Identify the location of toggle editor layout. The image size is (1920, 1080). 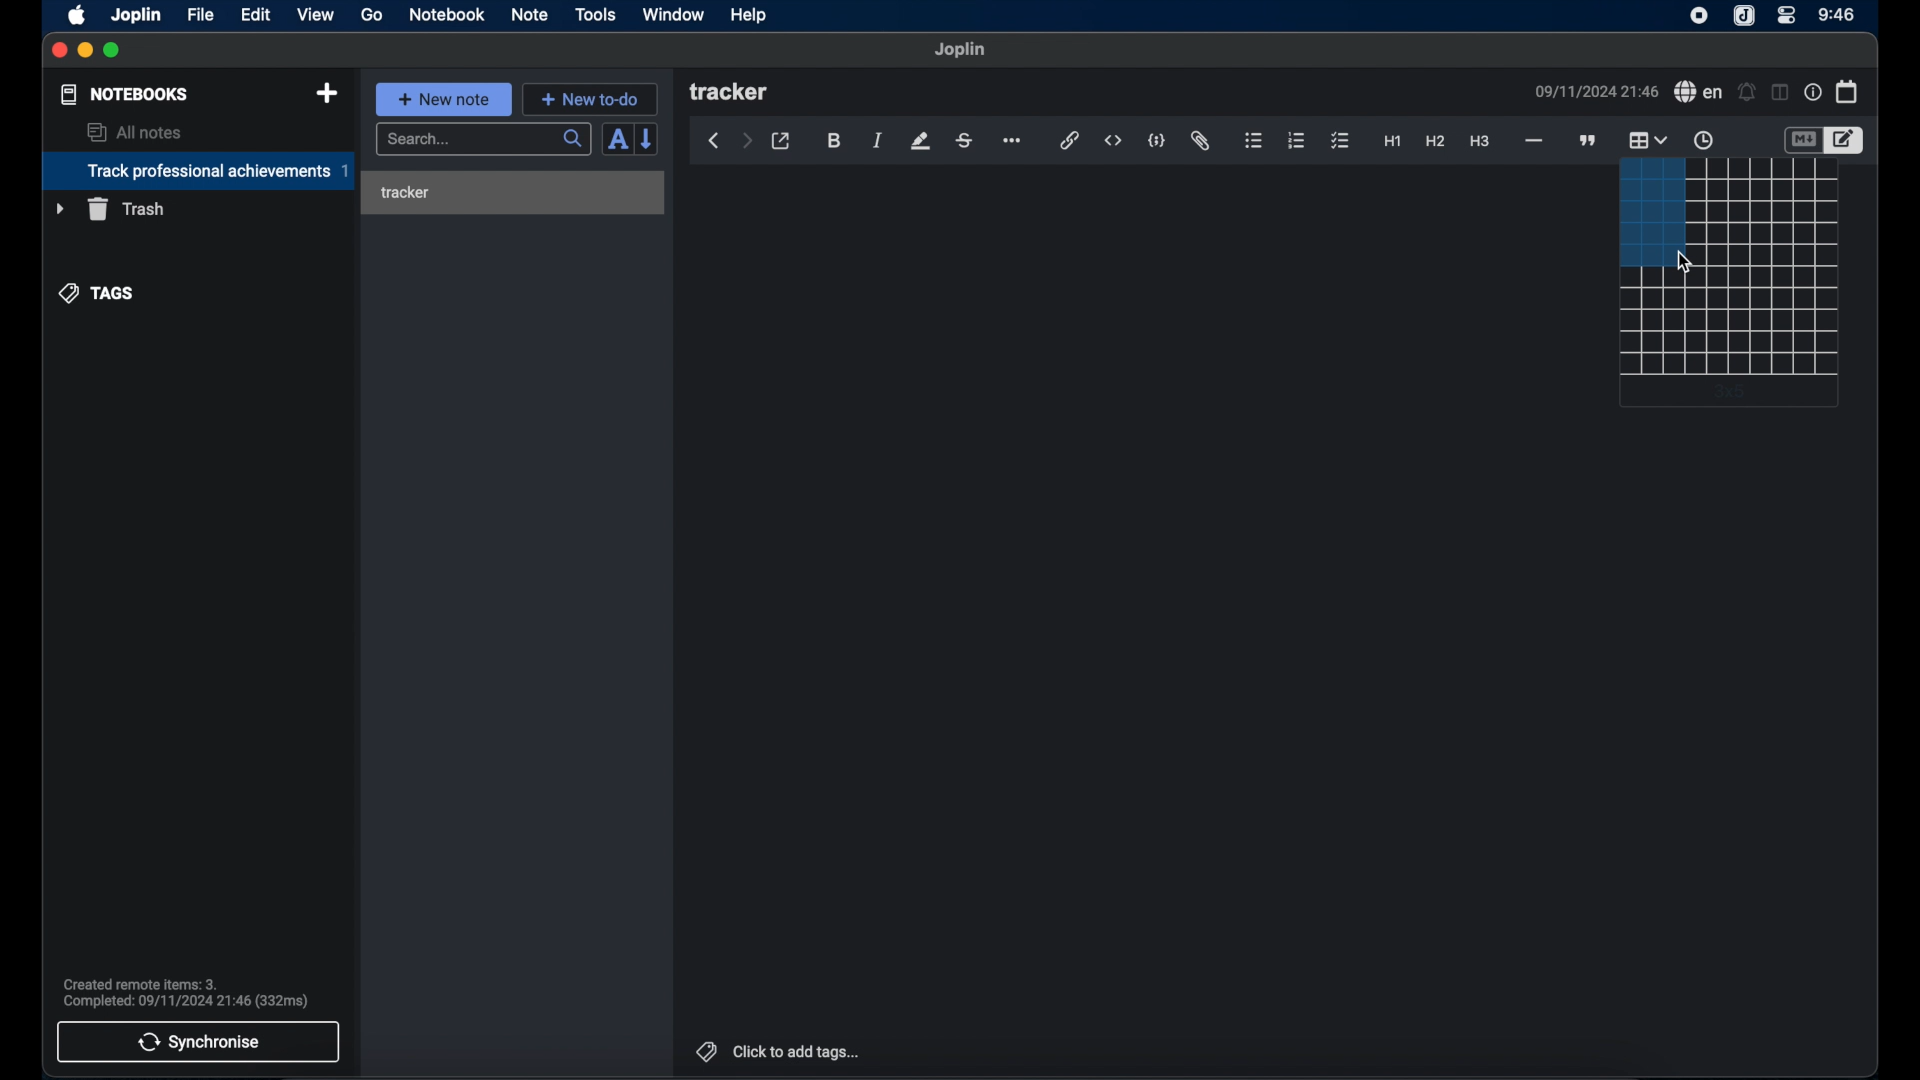
(1778, 93).